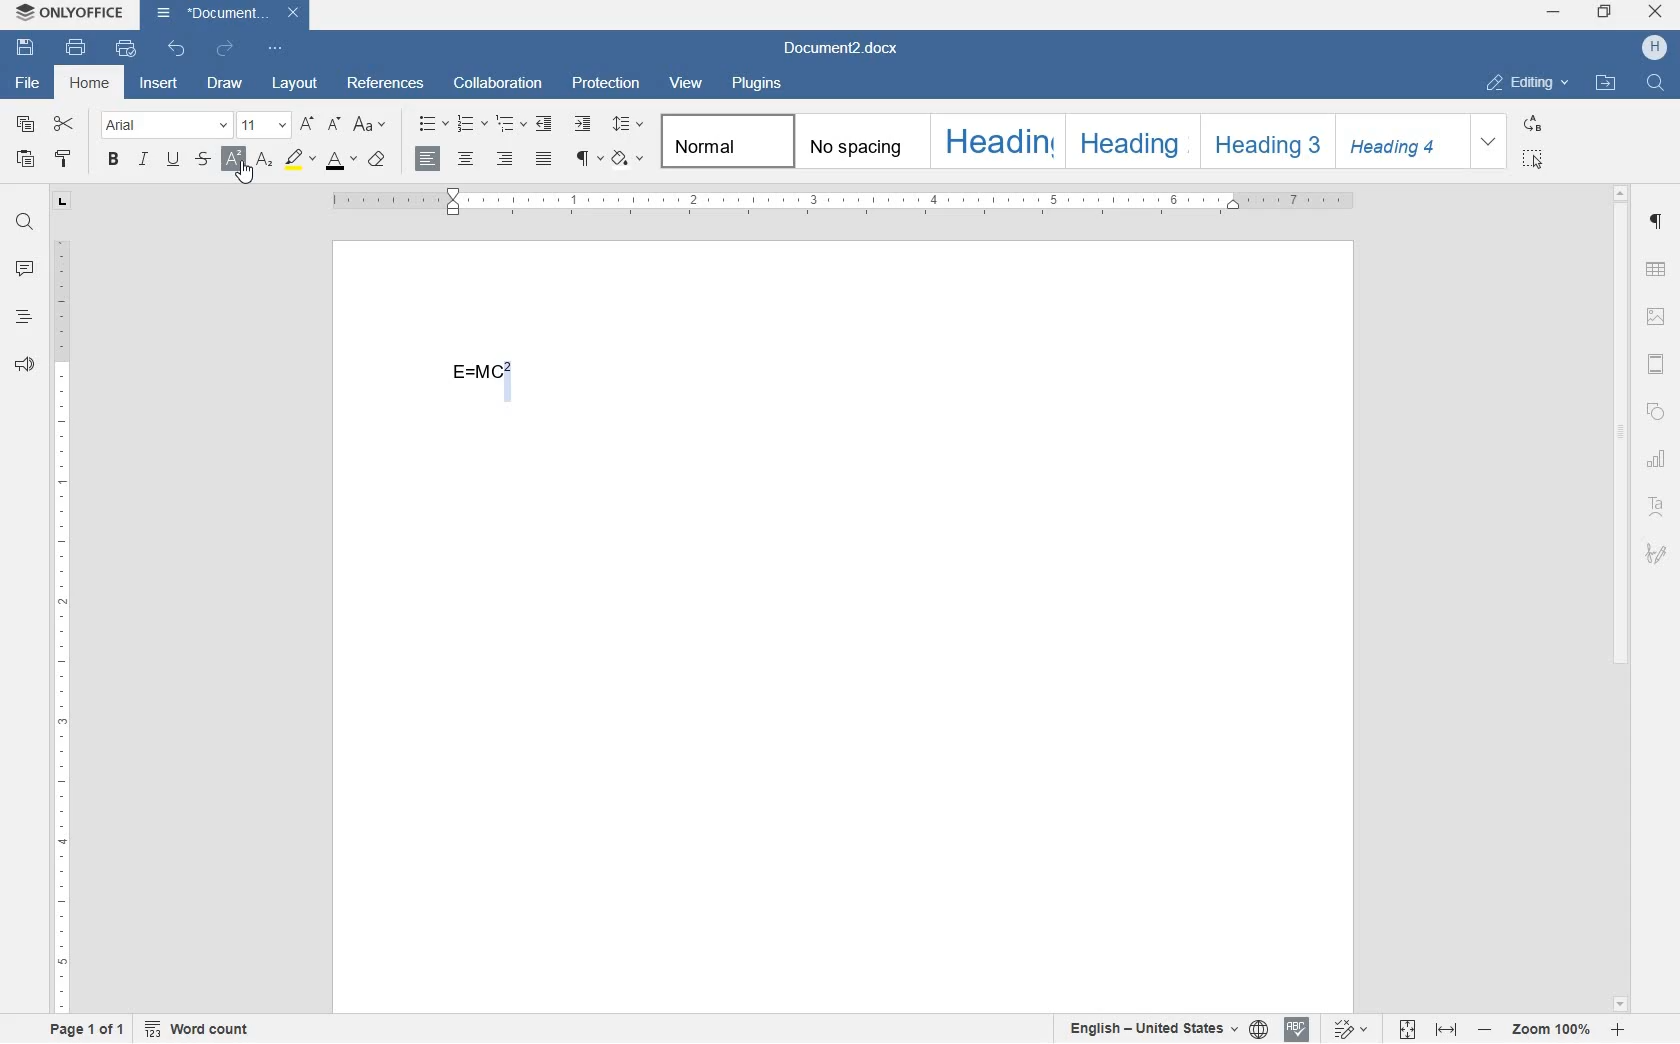  I want to click on scrollbar, so click(1624, 598).